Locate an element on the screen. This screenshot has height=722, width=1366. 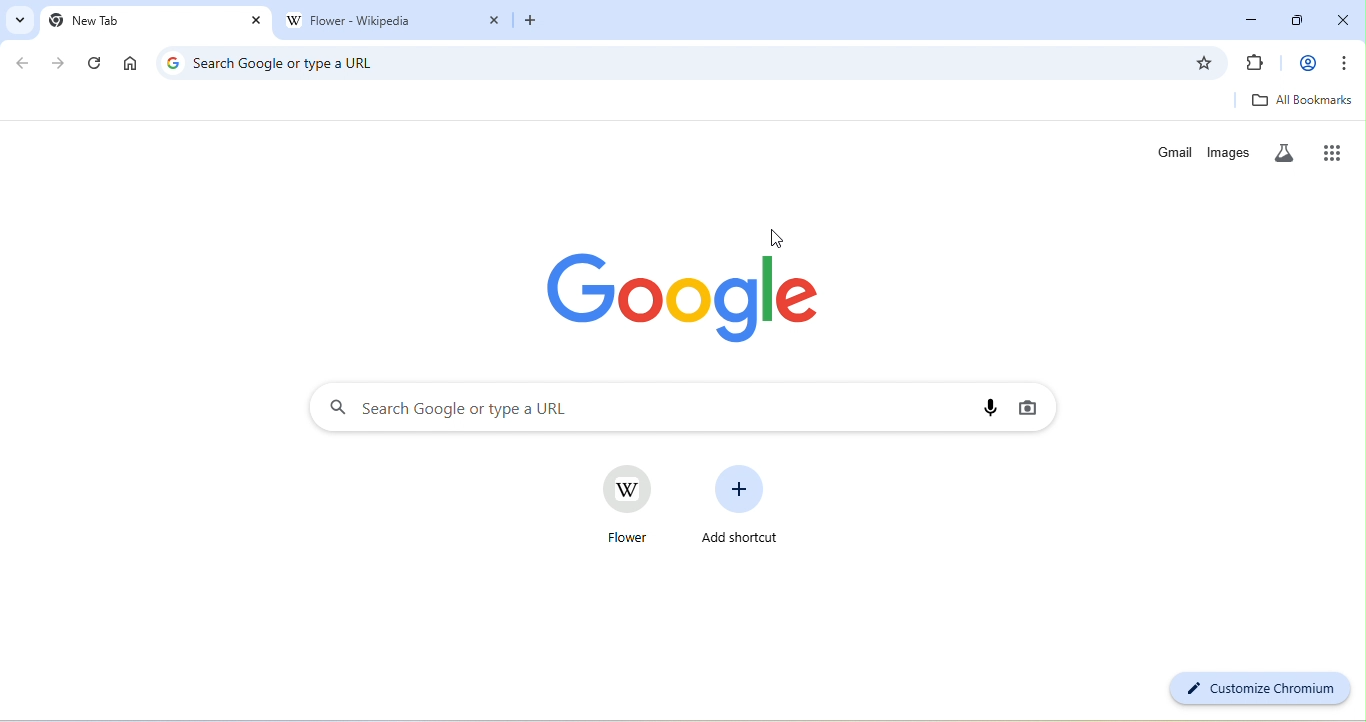
google logo is located at coordinates (172, 62).